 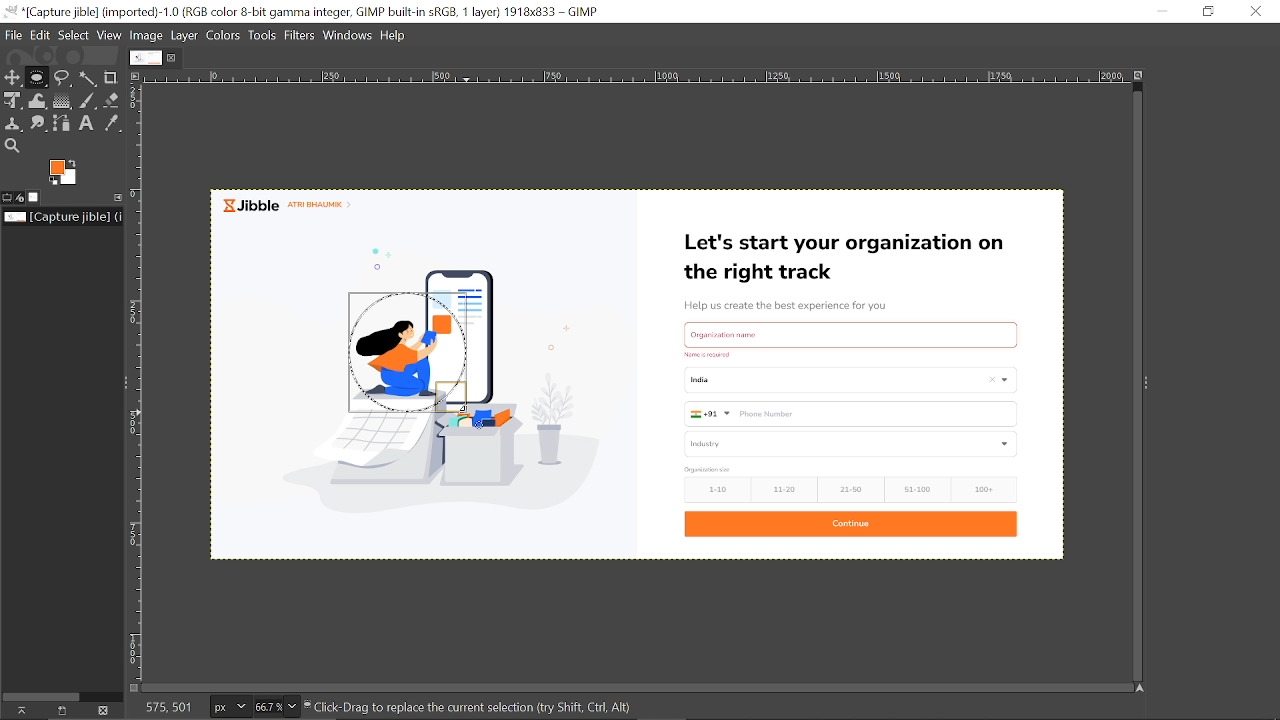 What do you see at coordinates (149, 34) in the screenshot?
I see `Image` at bounding box center [149, 34].